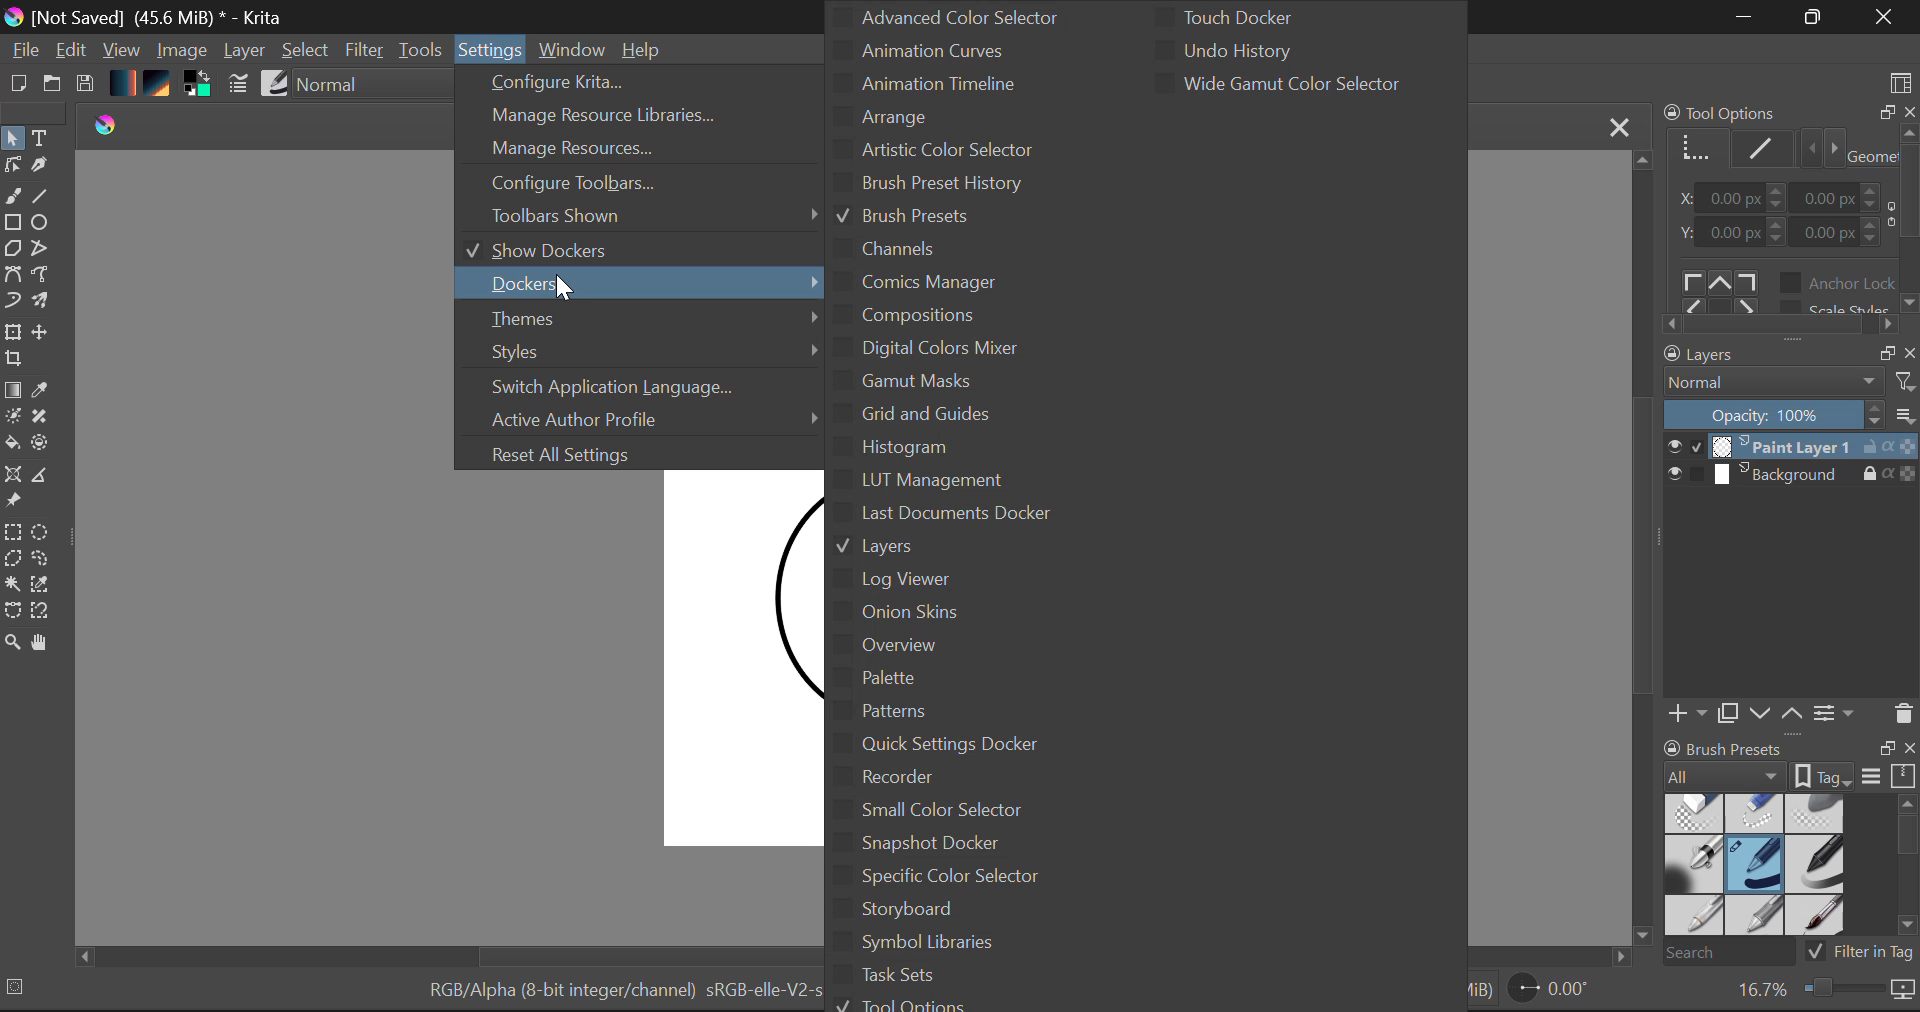  I want to click on LUT Management, so click(943, 479).